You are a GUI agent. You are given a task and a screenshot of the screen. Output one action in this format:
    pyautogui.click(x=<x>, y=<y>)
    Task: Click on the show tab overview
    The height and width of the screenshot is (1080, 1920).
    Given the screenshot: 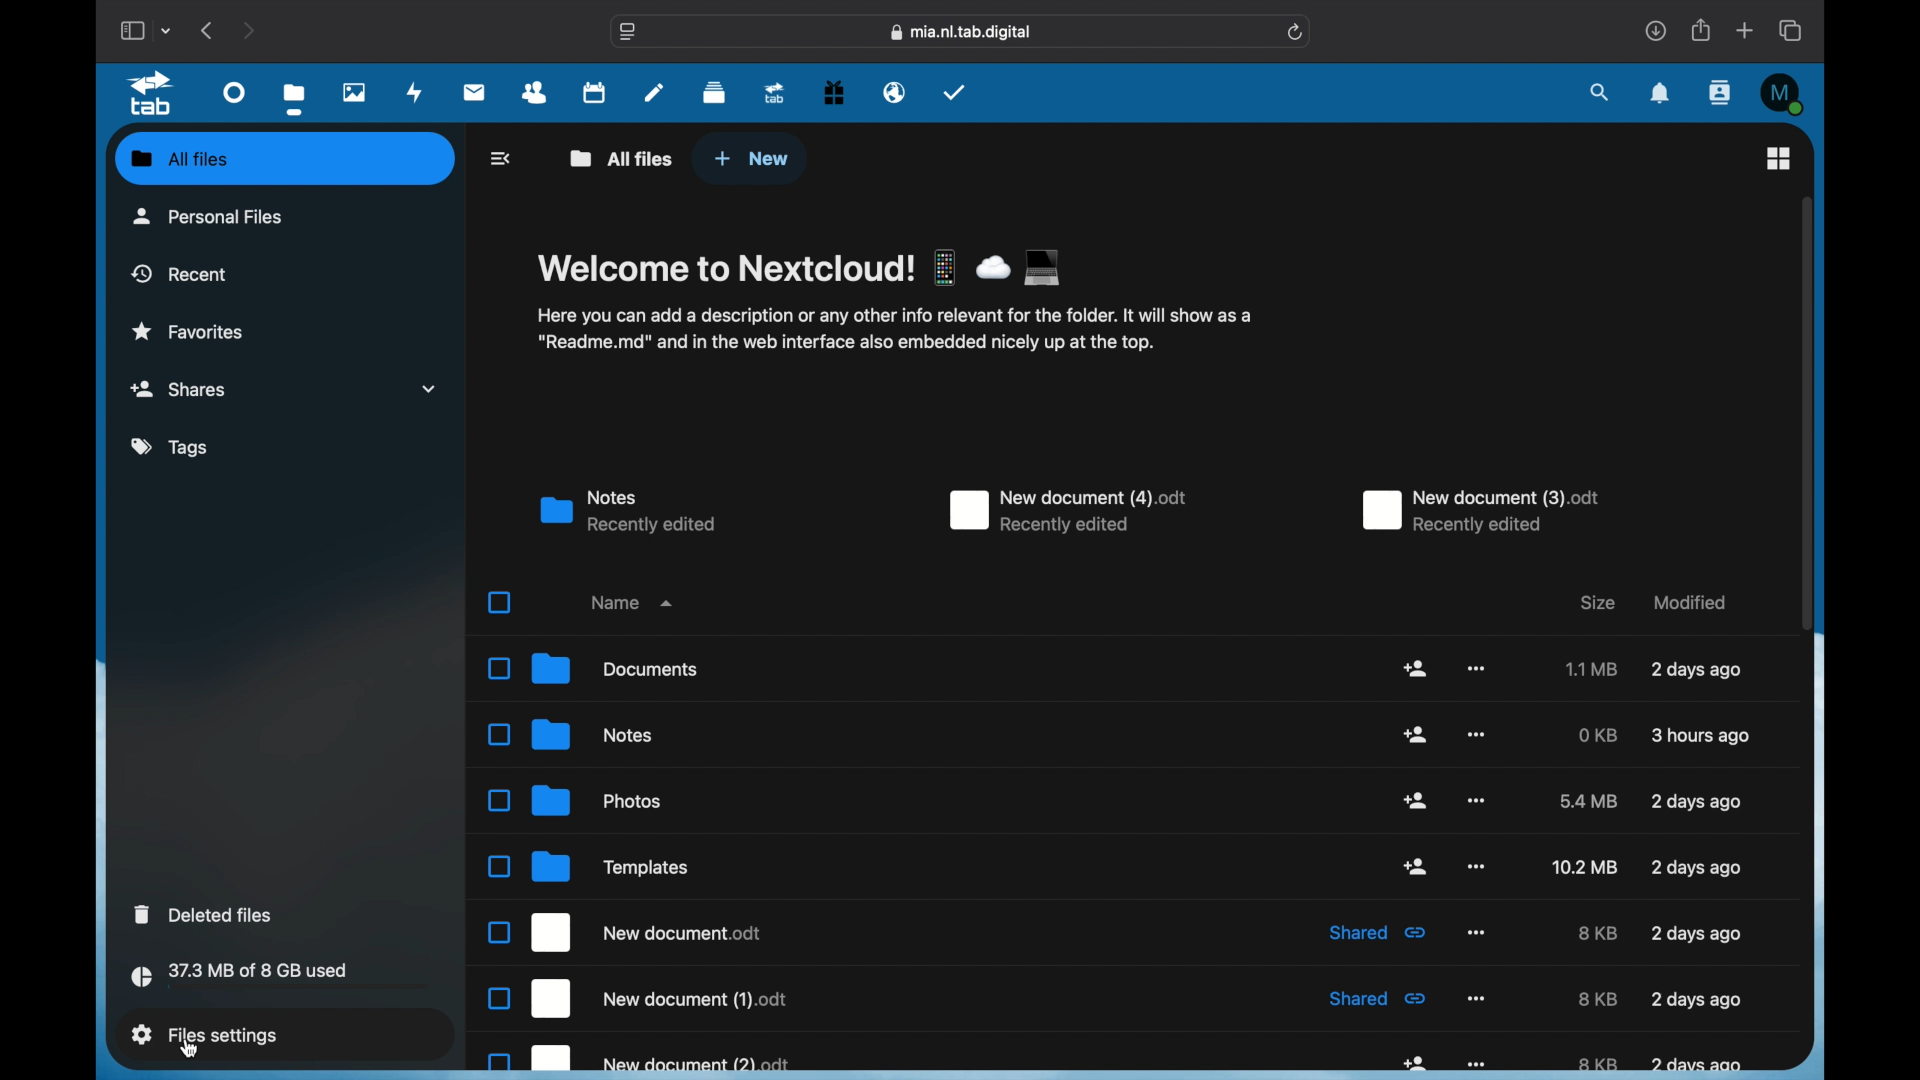 What is the action you would take?
    pyautogui.click(x=1792, y=31)
    